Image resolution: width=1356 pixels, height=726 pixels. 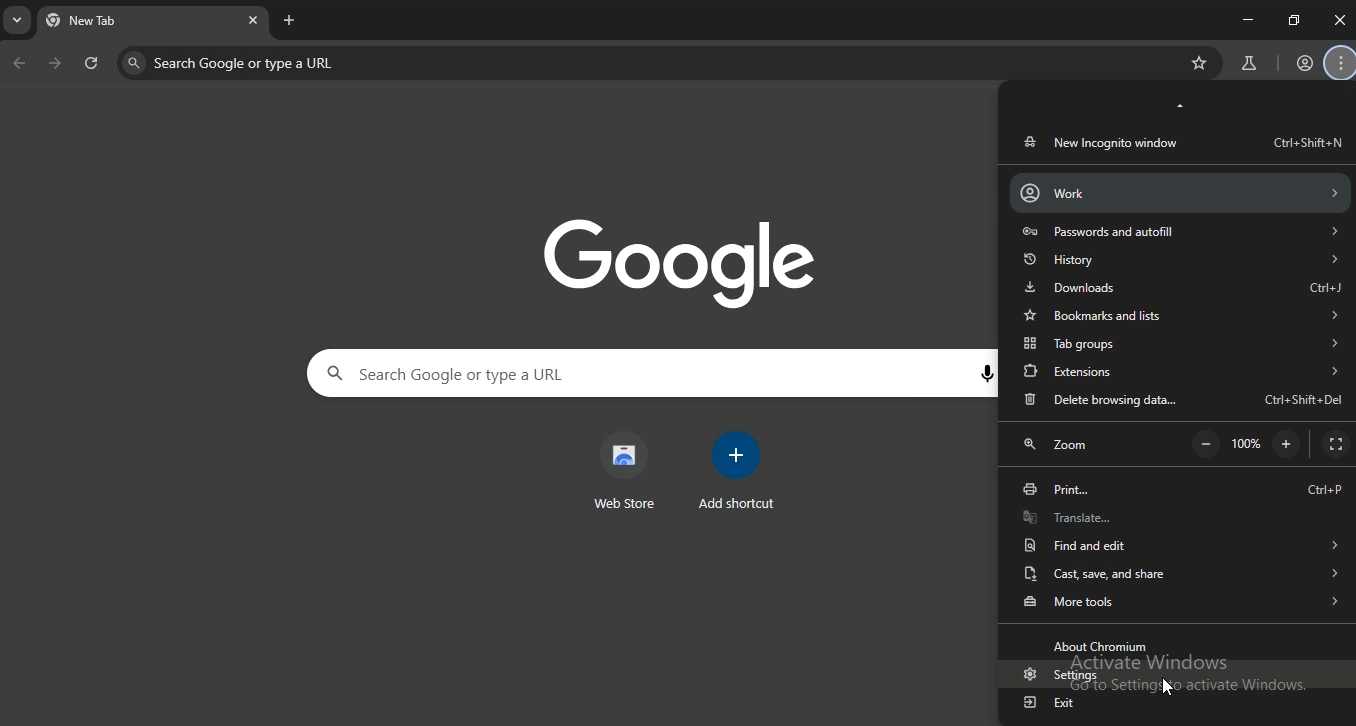 I want to click on search google or type a url, so click(x=352, y=62).